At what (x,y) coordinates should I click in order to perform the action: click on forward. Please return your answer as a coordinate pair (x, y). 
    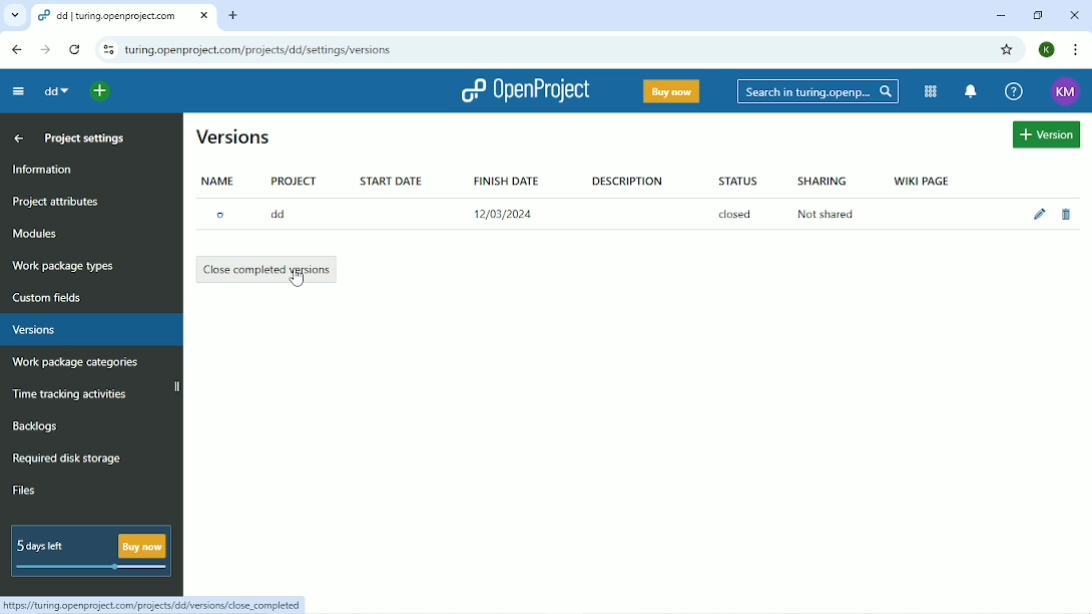
    Looking at the image, I should click on (42, 50).